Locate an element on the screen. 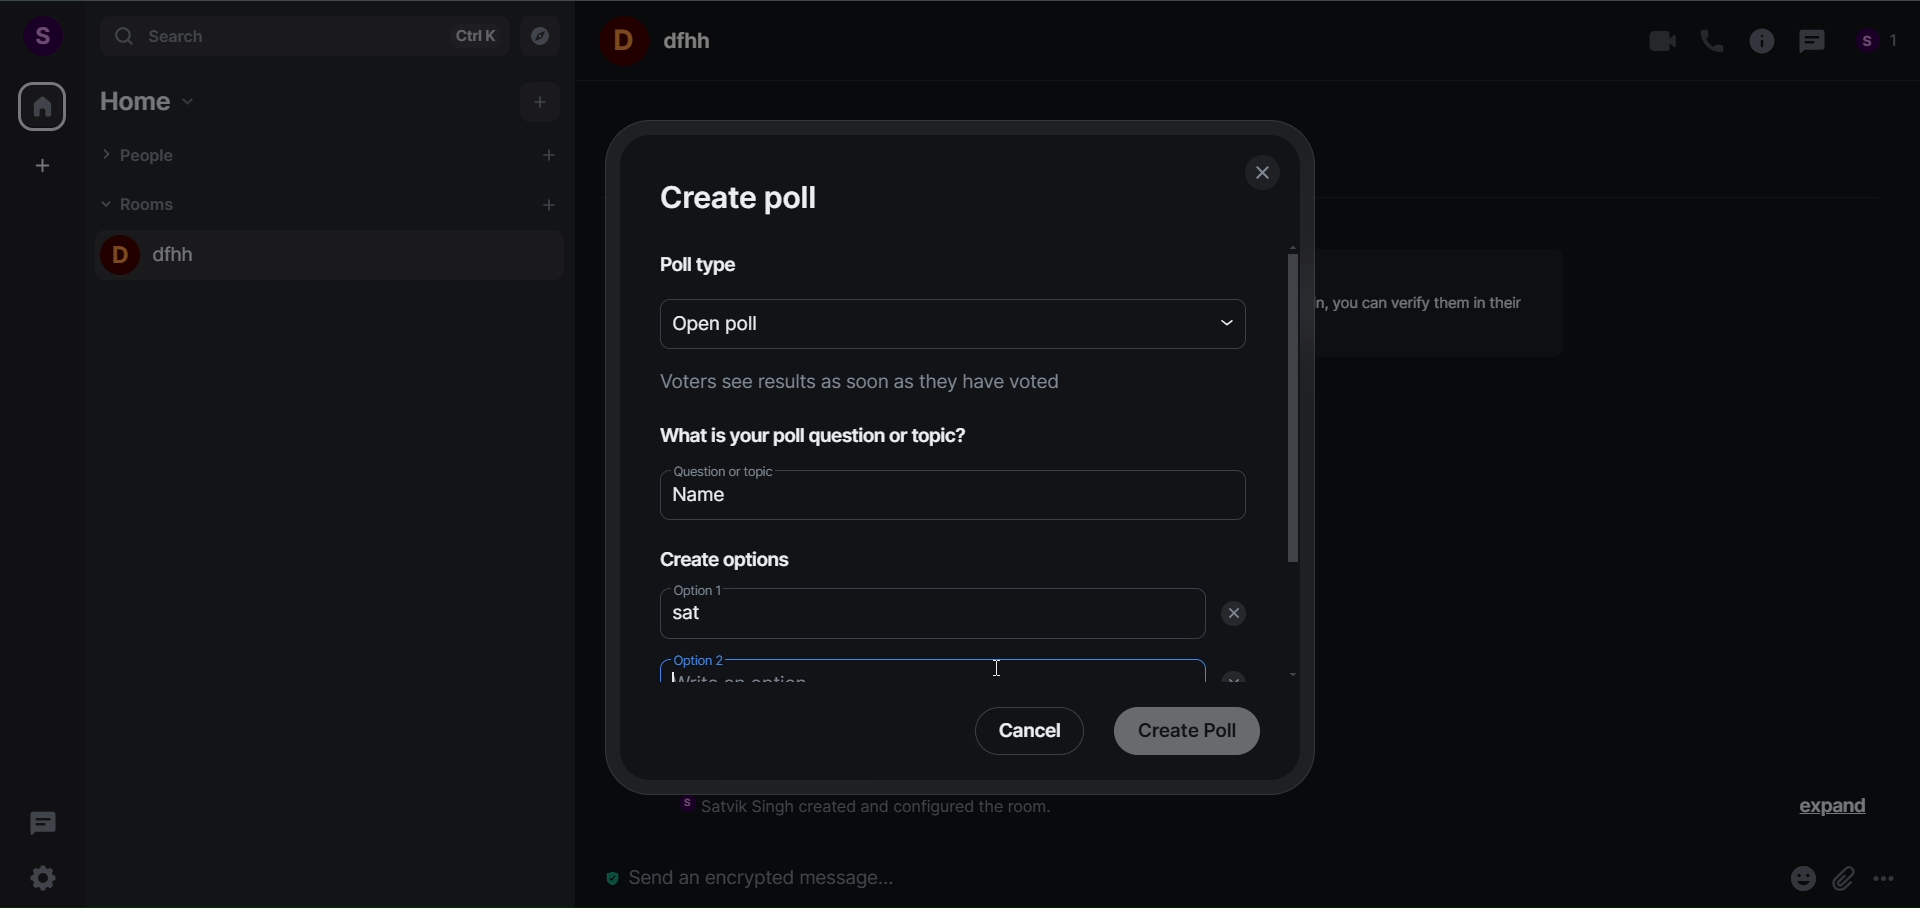  option 1 is located at coordinates (929, 615).